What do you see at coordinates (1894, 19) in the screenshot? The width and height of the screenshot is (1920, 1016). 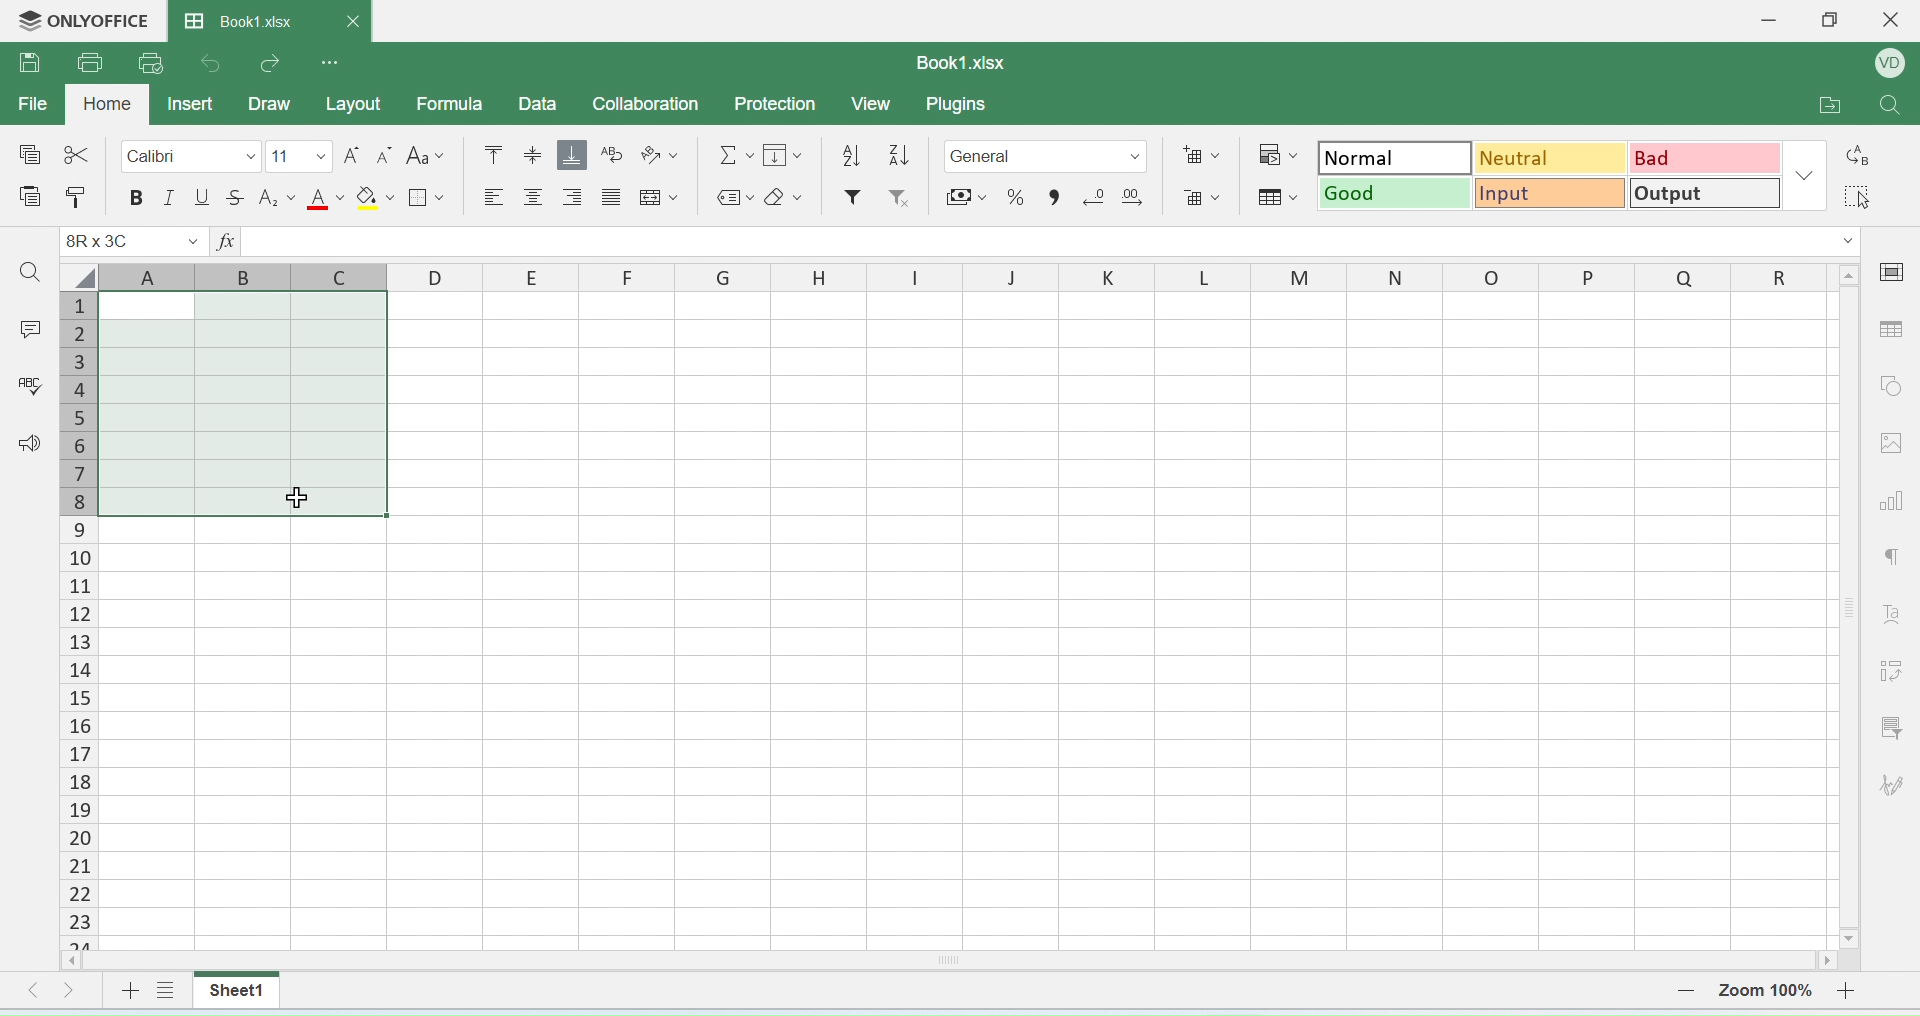 I see `close` at bounding box center [1894, 19].